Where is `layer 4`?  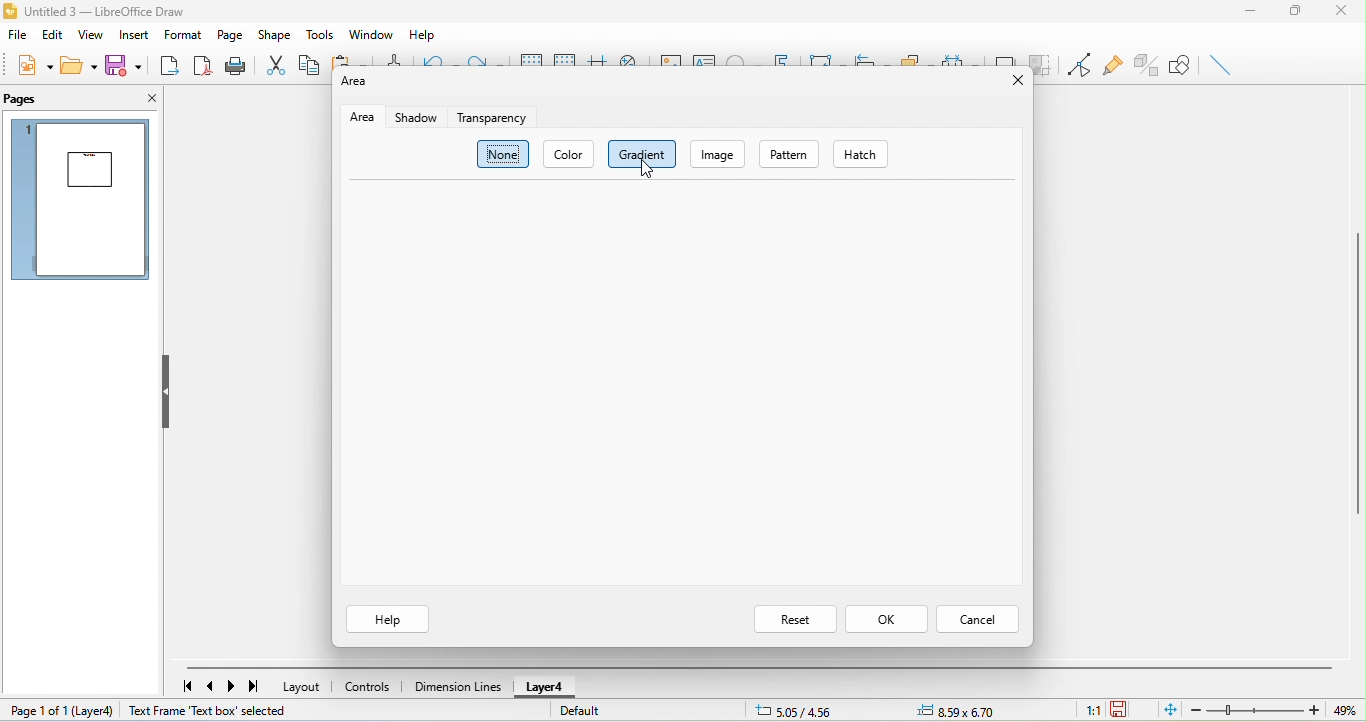
layer 4 is located at coordinates (543, 689).